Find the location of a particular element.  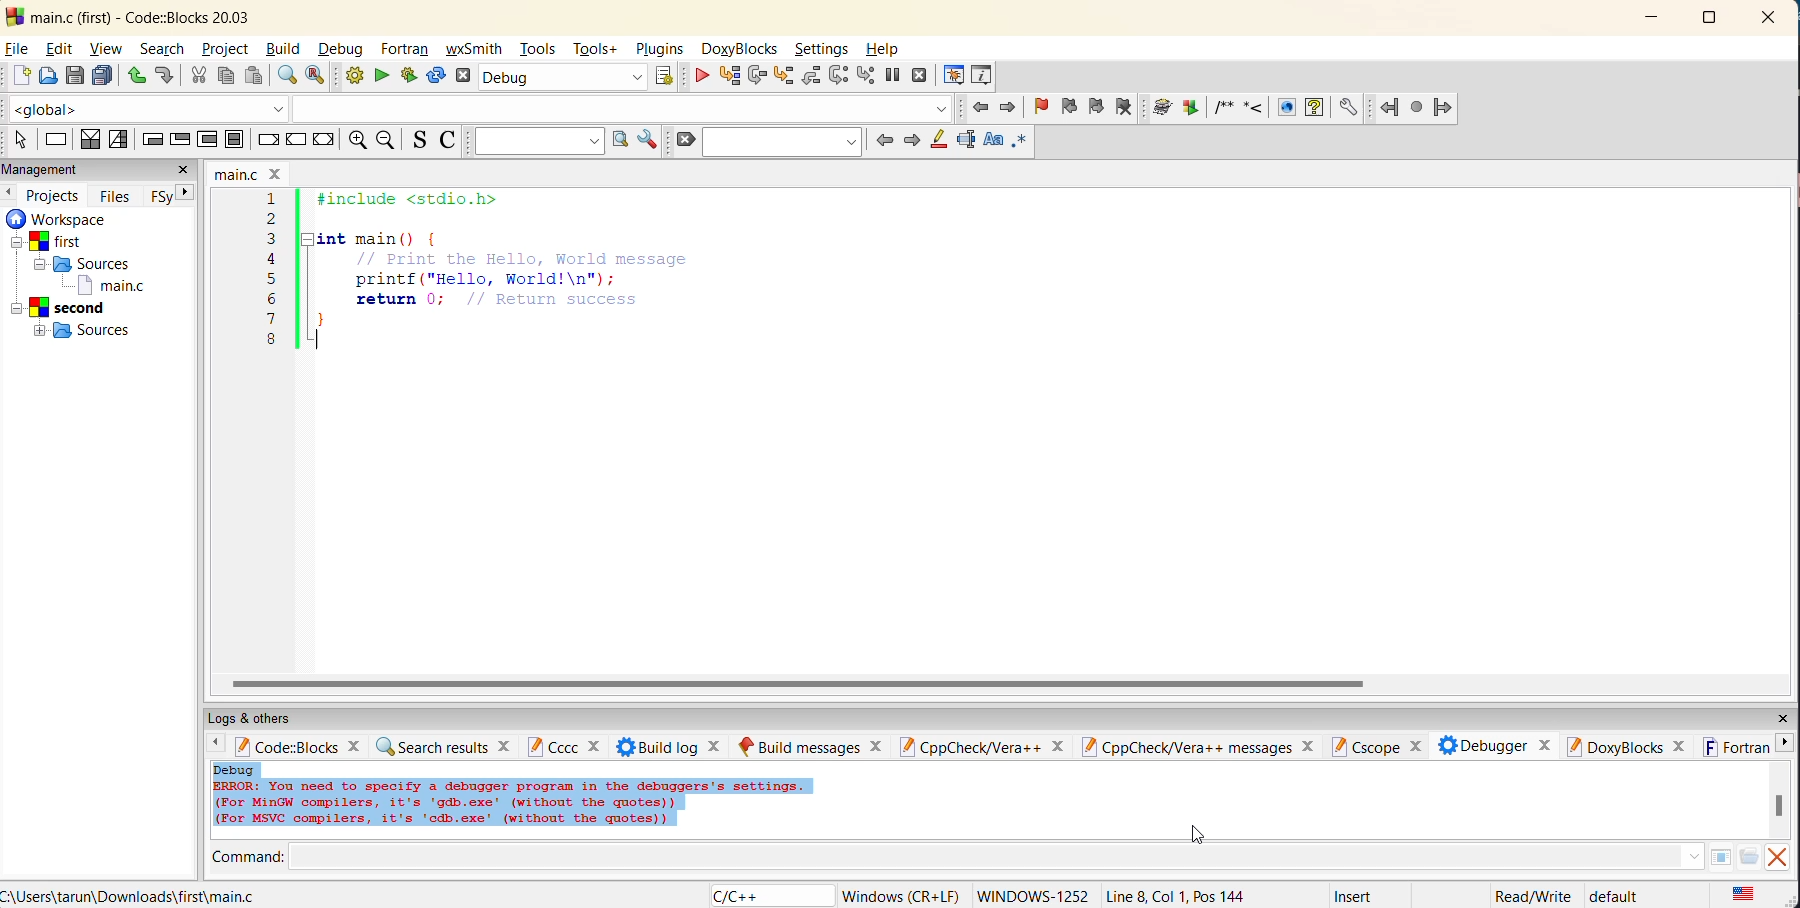

return instruction is located at coordinates (324, 139).